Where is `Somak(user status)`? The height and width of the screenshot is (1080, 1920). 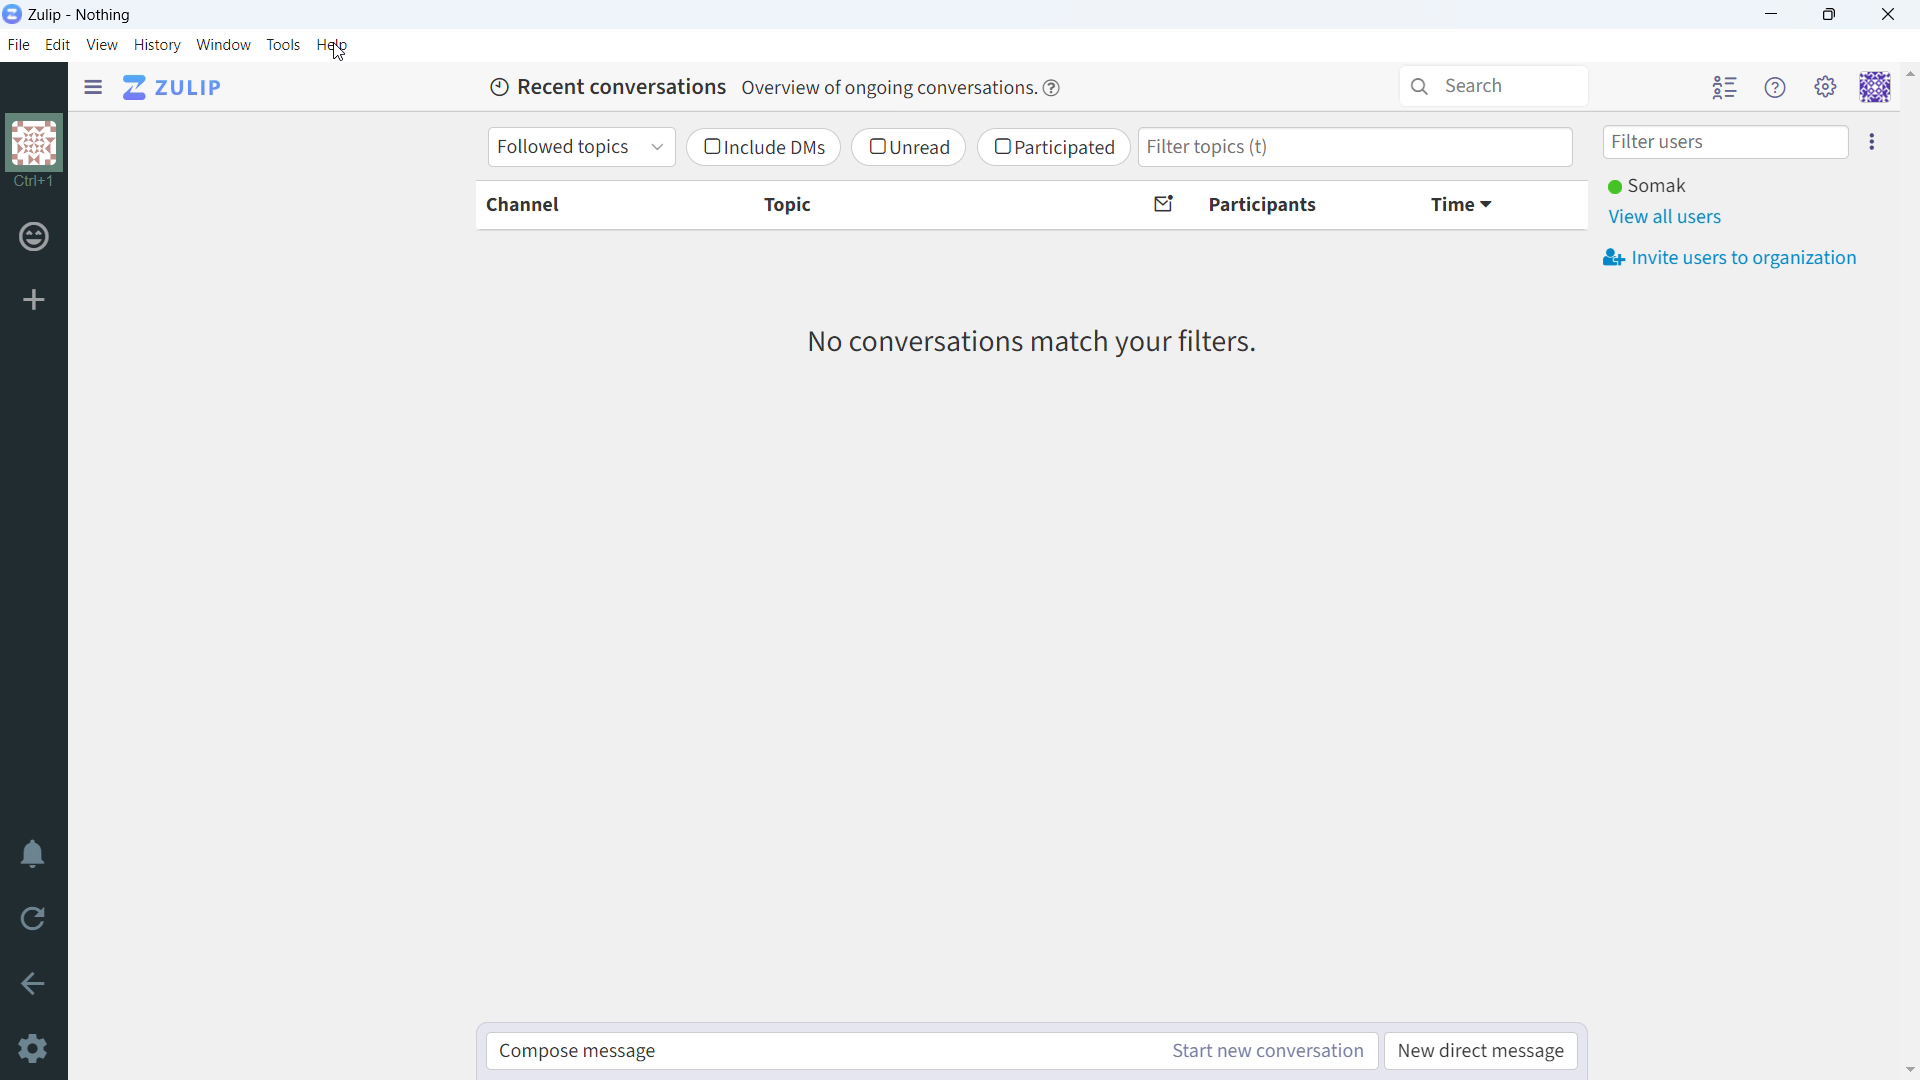 Somak(user status) is located at coordinates (1650, 186).